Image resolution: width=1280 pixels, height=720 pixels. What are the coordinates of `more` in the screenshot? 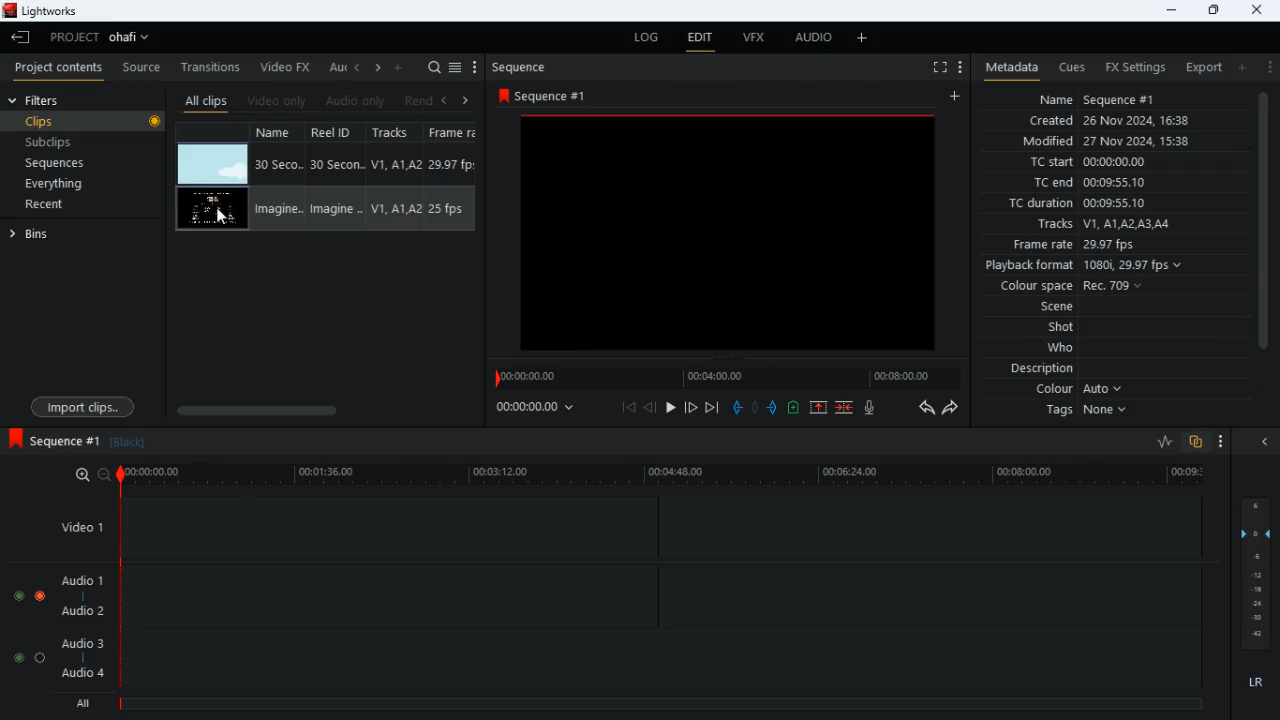 It's located at (1267, 66).